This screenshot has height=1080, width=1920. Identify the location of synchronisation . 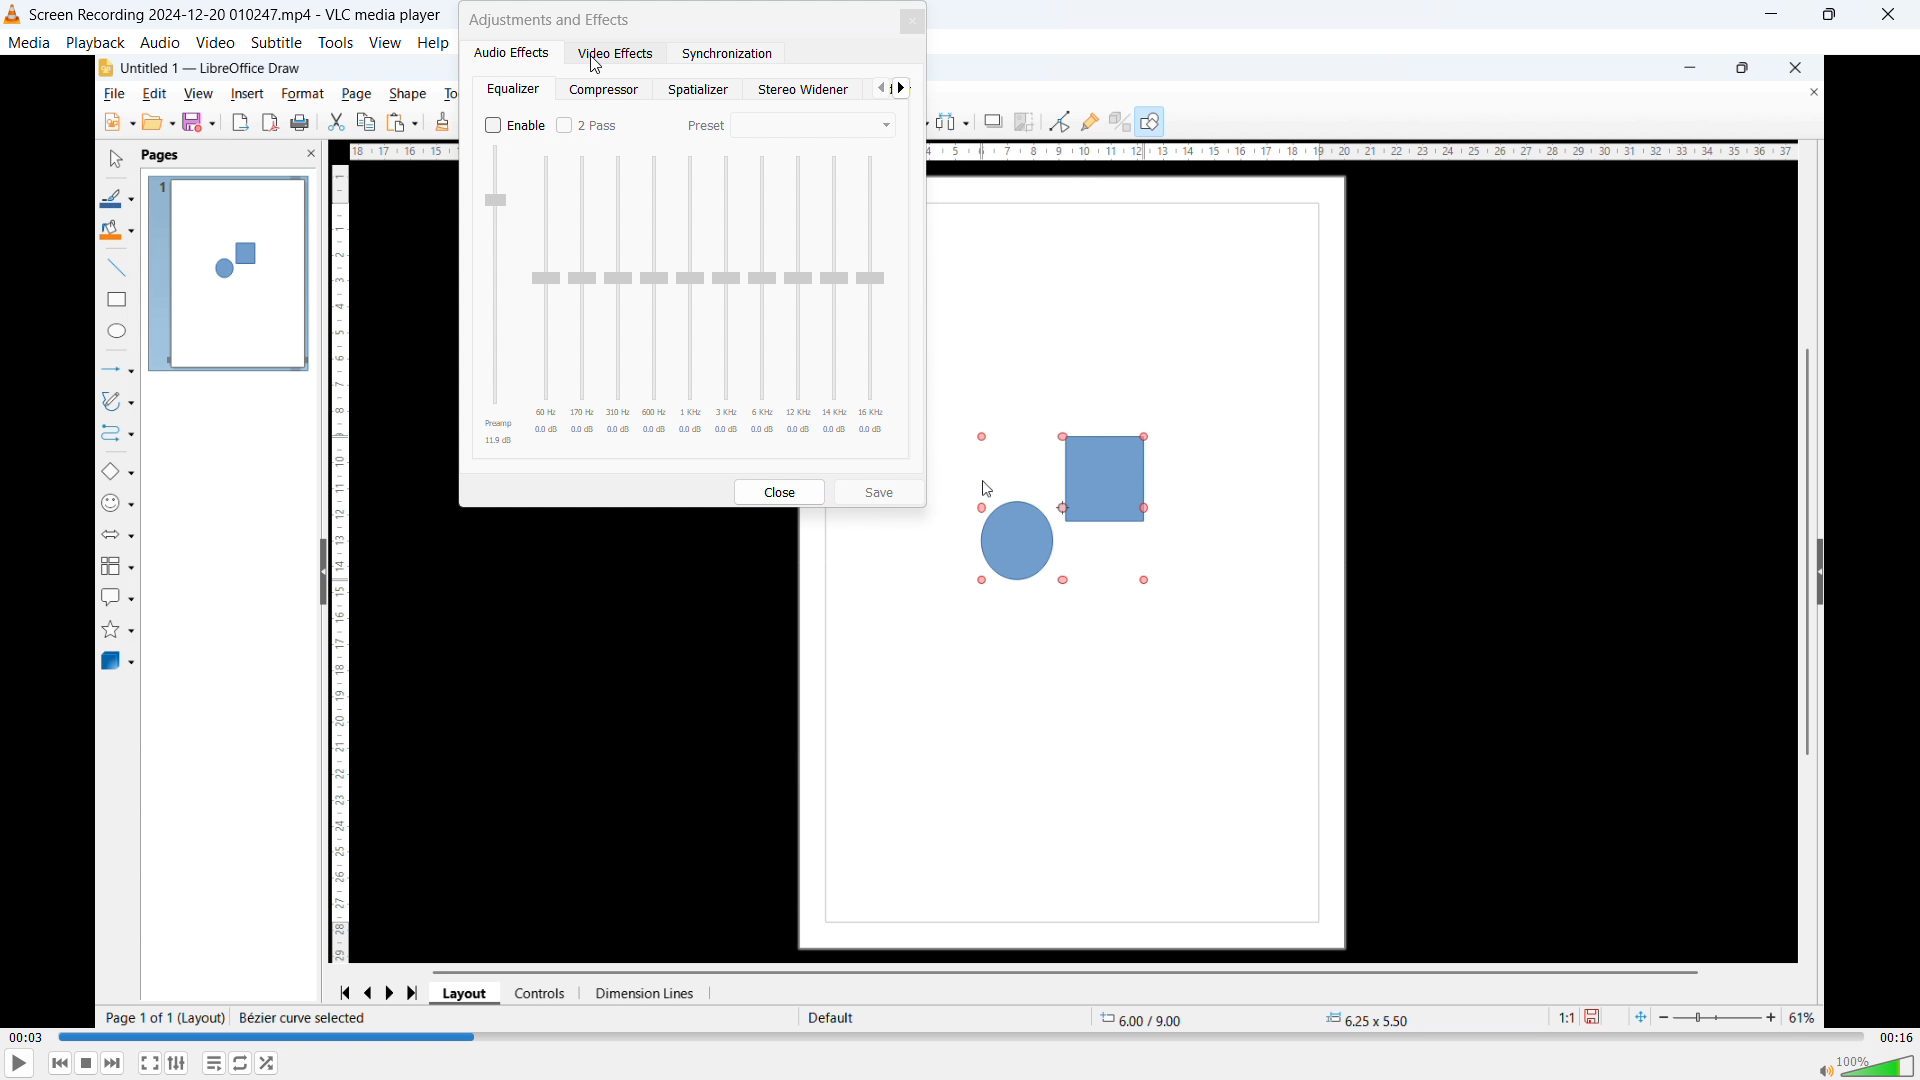
(724, 53).